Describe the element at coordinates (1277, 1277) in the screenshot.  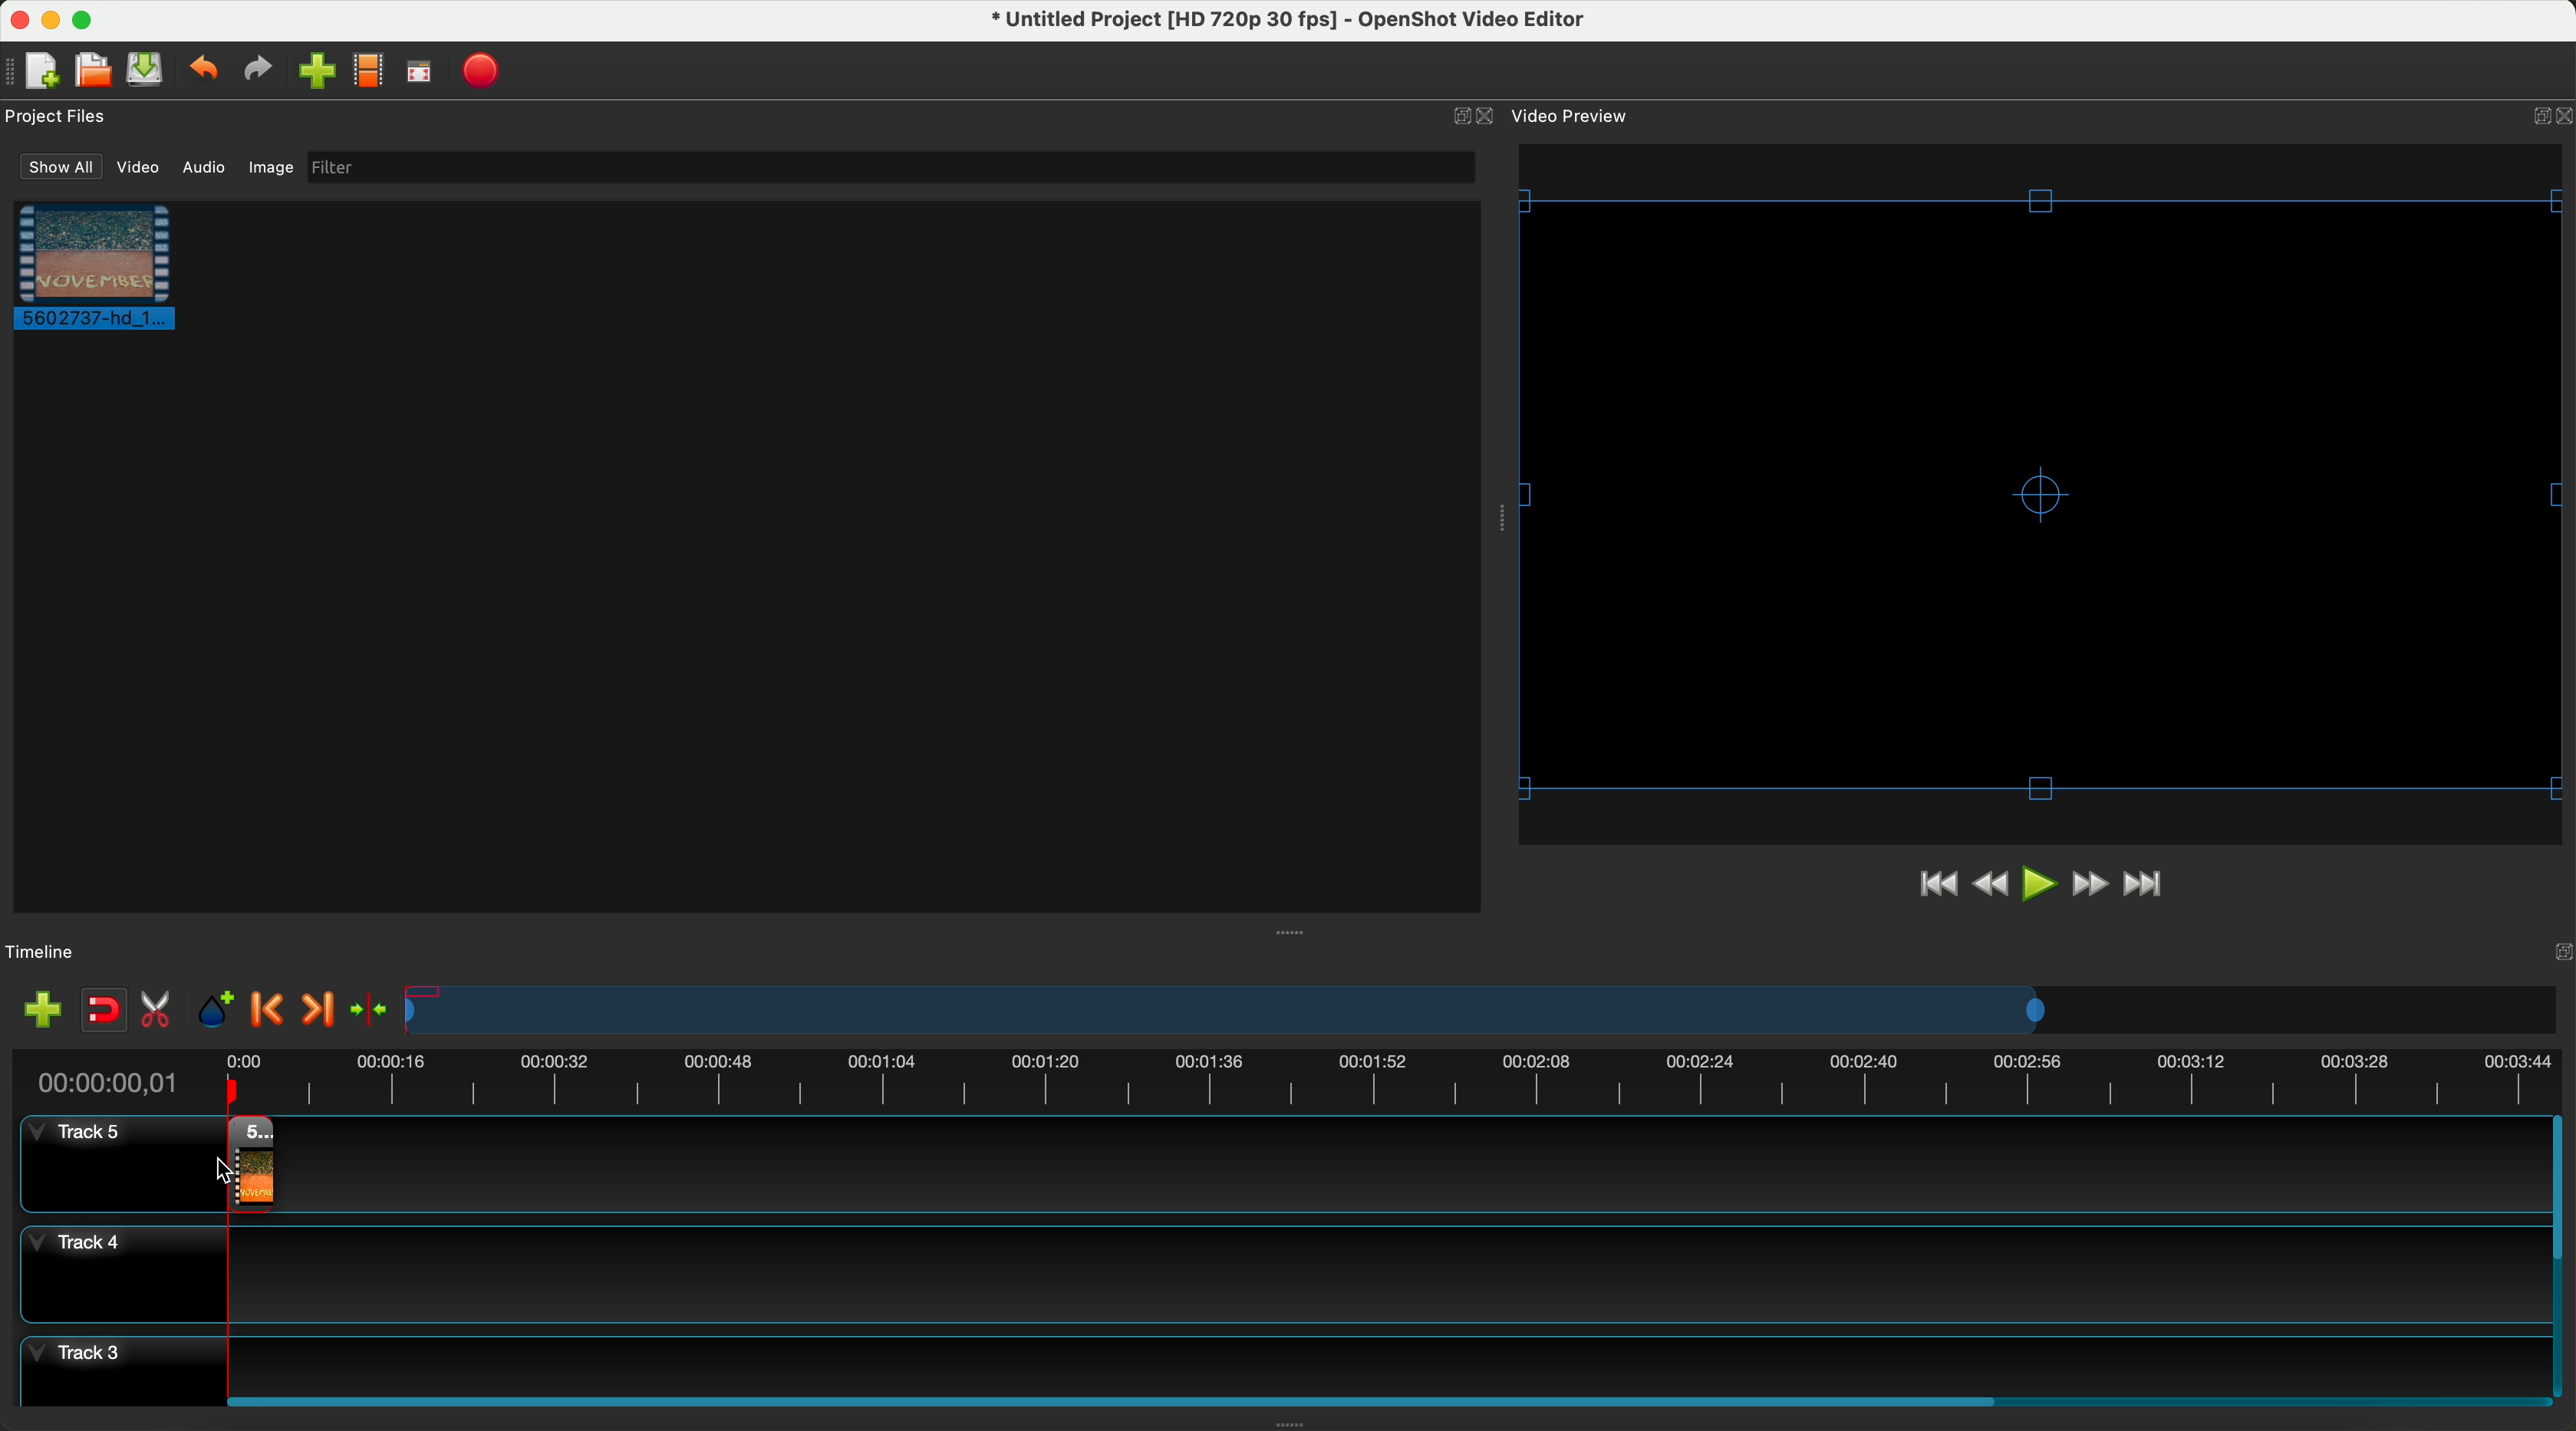
I see `track 4` at that location.